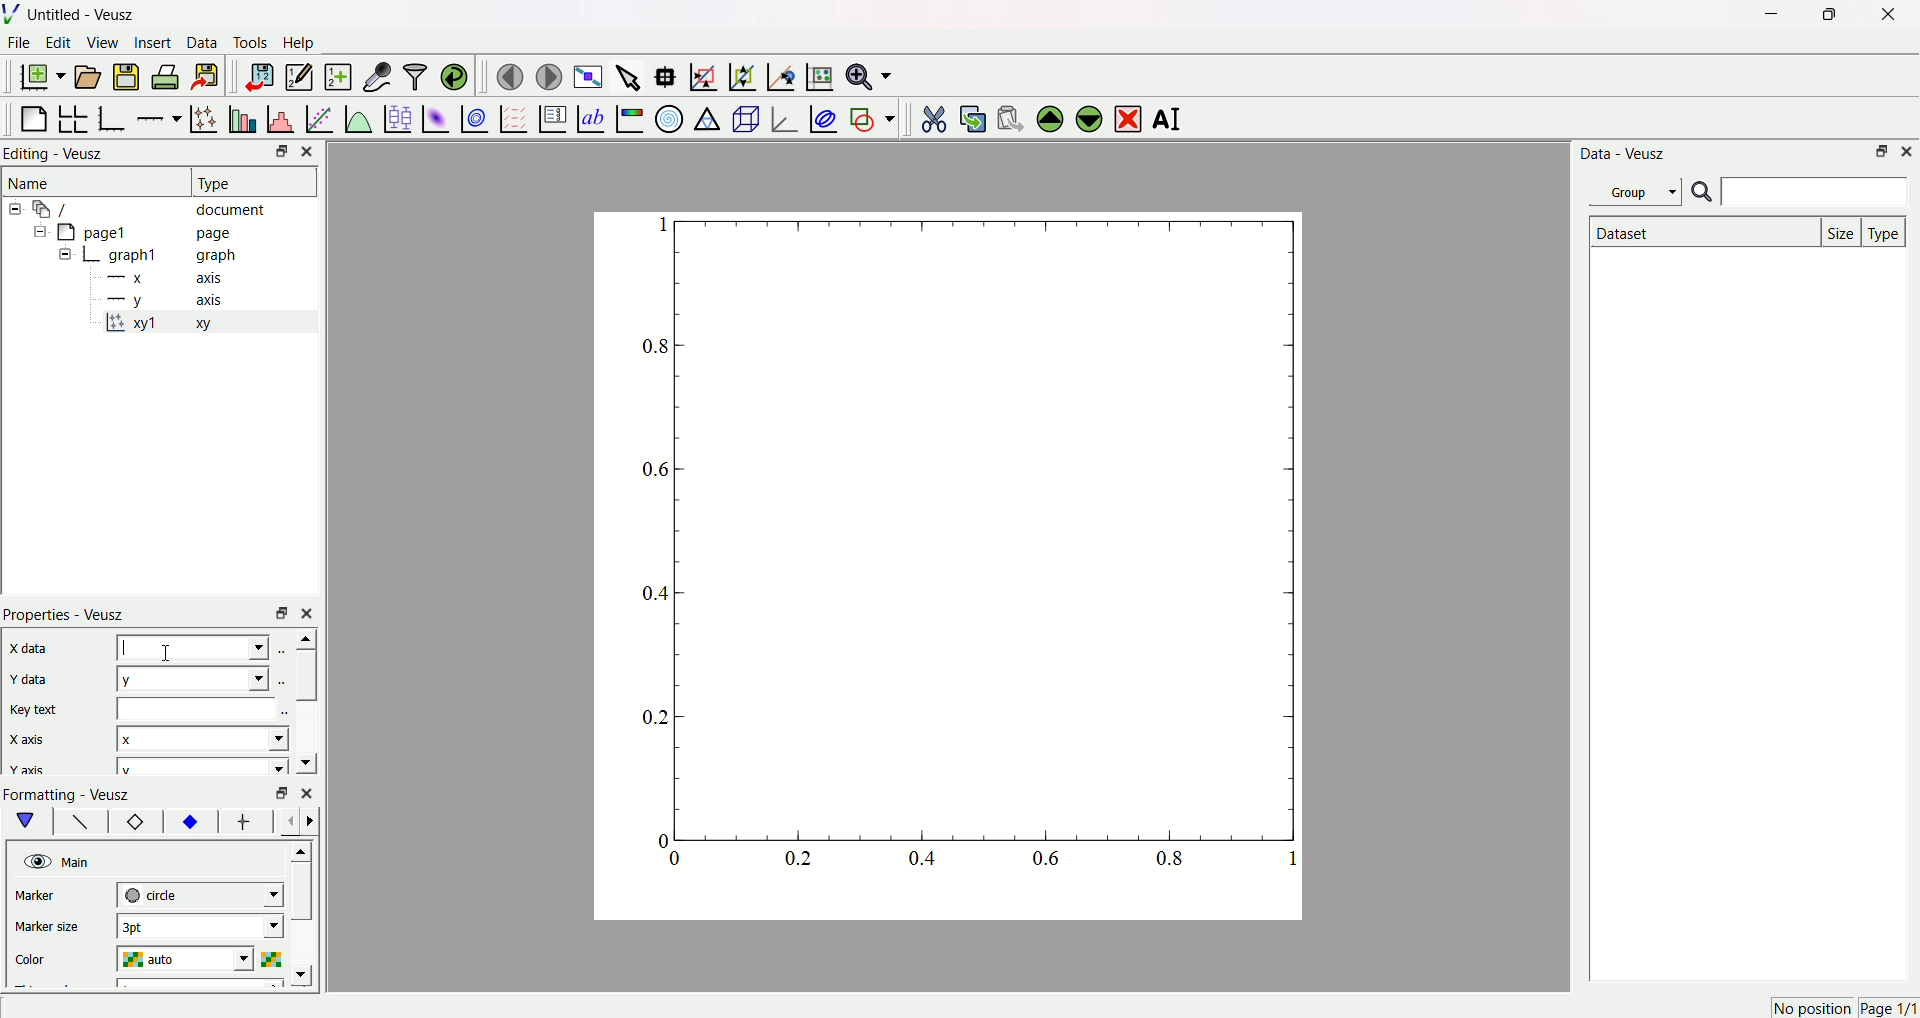  I want to click on histogram, so click(279, 116).